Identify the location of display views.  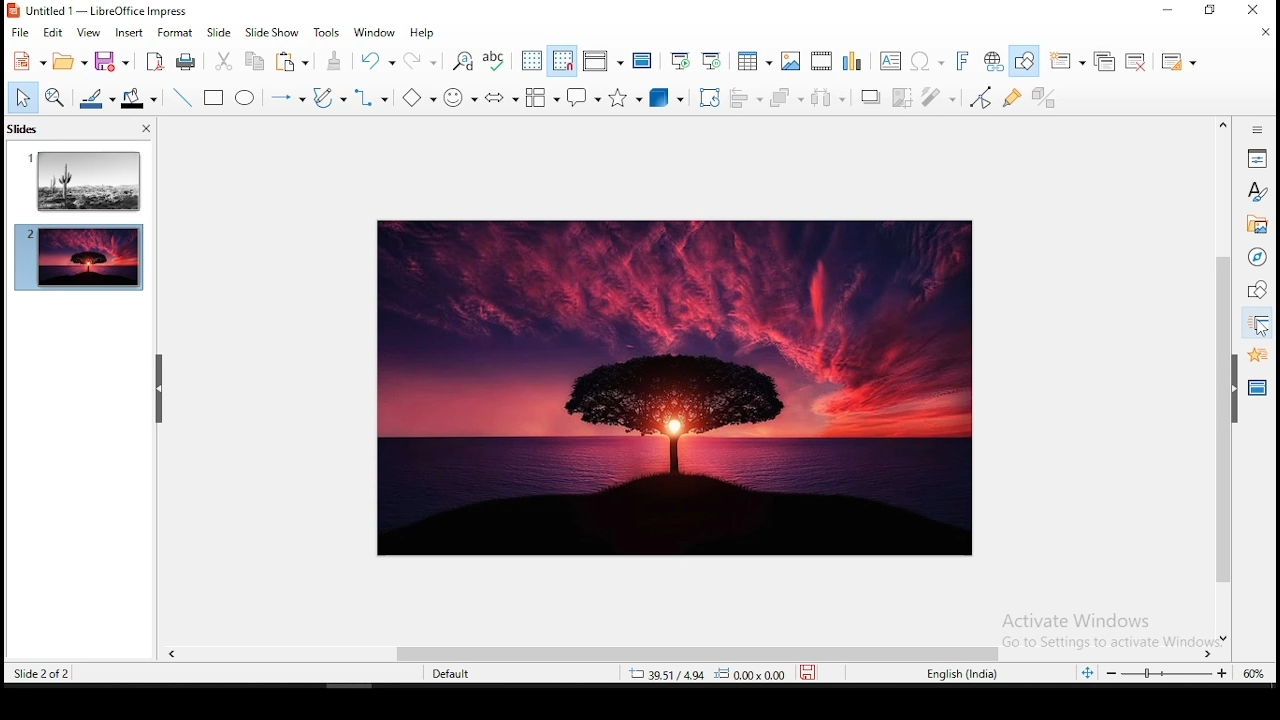
(602, 61).